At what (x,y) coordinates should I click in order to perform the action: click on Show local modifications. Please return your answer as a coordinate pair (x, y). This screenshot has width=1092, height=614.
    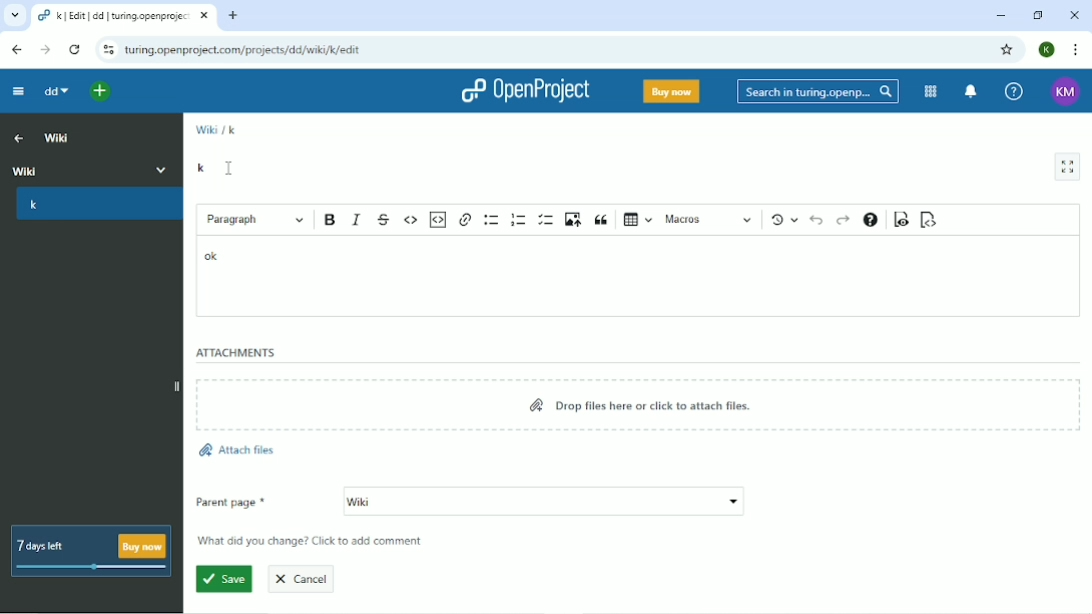
    Looking at the image, I should click on (784, 220).